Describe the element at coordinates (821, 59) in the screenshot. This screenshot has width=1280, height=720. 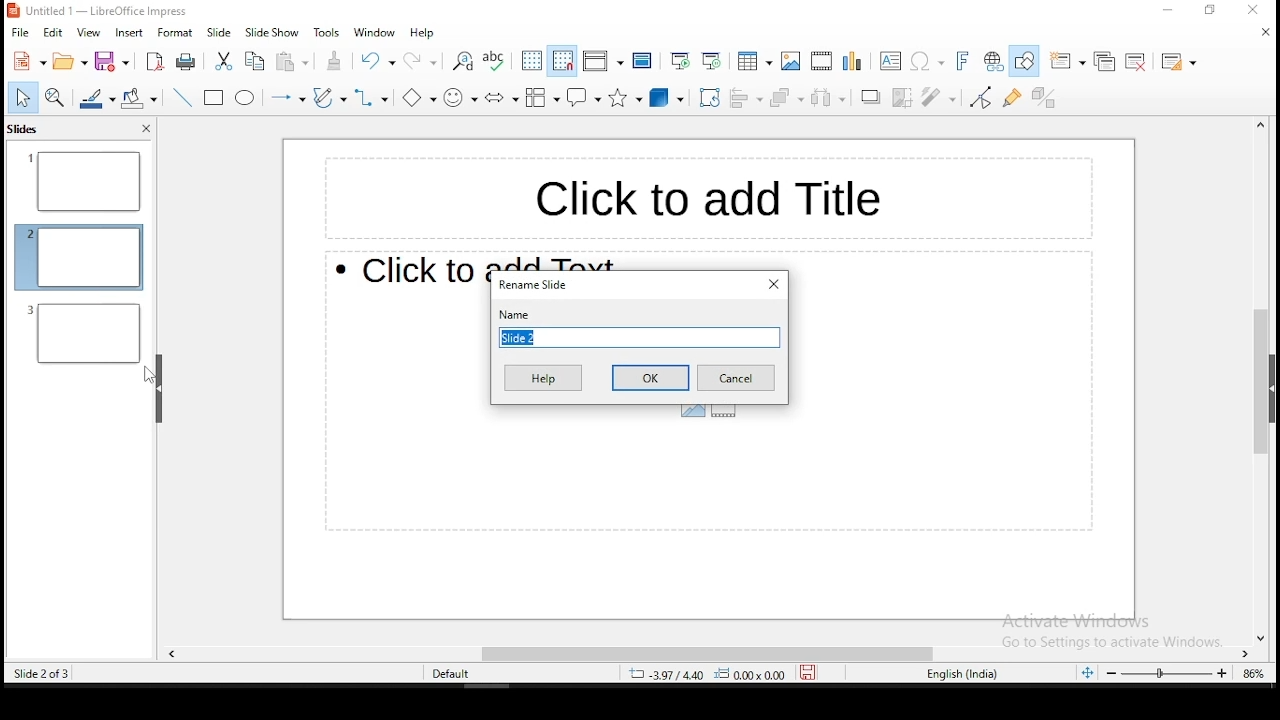
I see `insert video` at that location.